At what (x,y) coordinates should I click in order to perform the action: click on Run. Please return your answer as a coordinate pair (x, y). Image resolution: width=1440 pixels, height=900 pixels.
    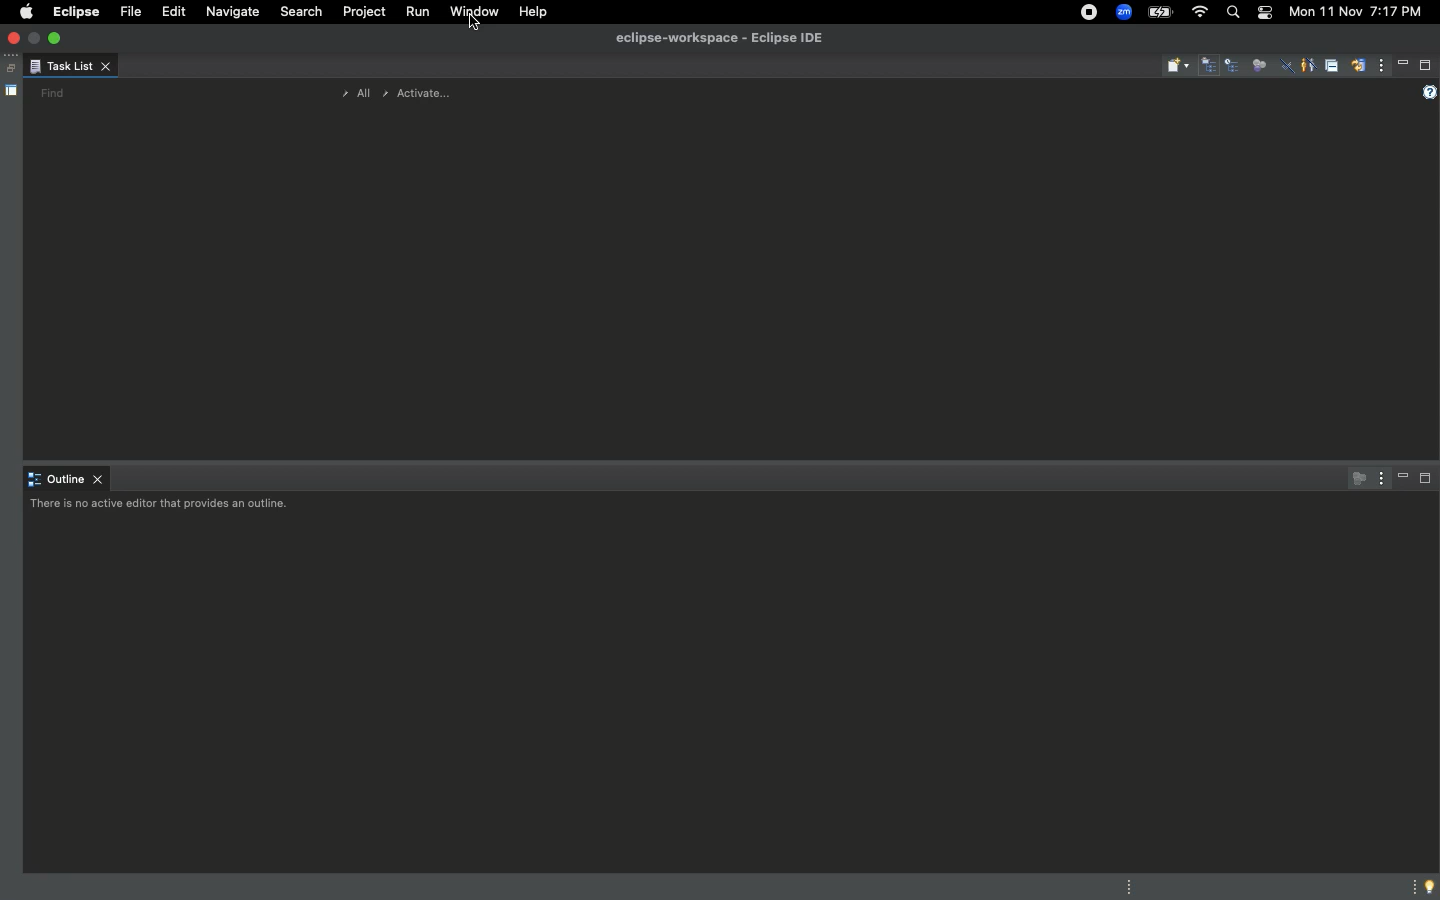
    Looking at the image, I should click on (415, 13).